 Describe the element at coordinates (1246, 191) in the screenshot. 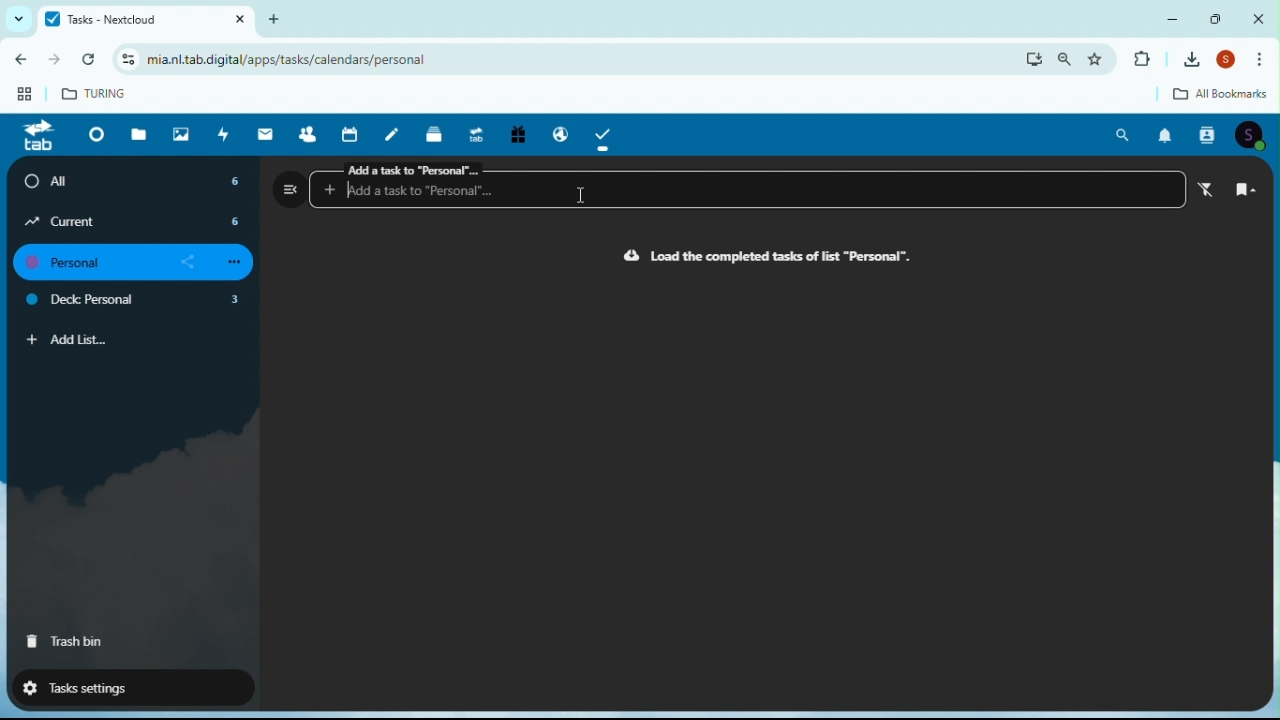

I see `Change sort order` at that location.